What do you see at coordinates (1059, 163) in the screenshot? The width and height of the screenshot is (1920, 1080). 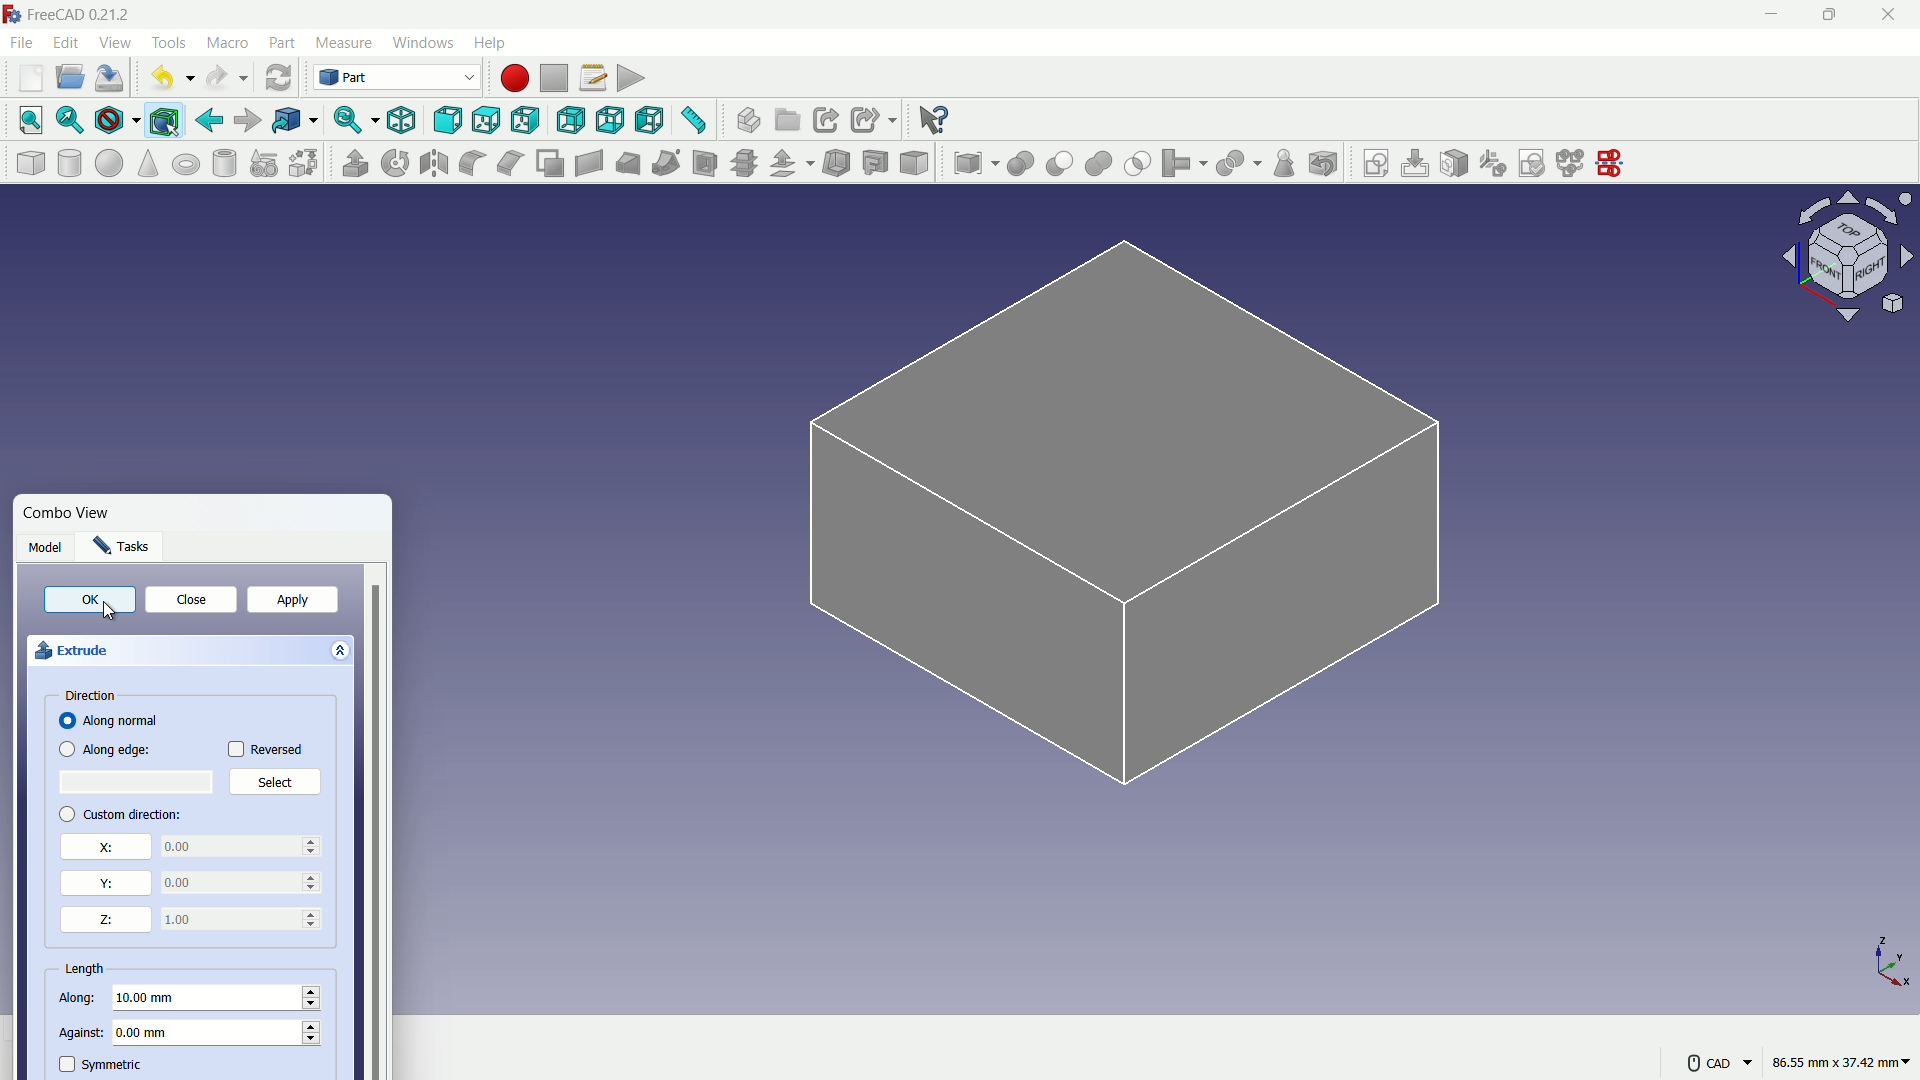 I see `cut` at bounding box center [1059, 163].